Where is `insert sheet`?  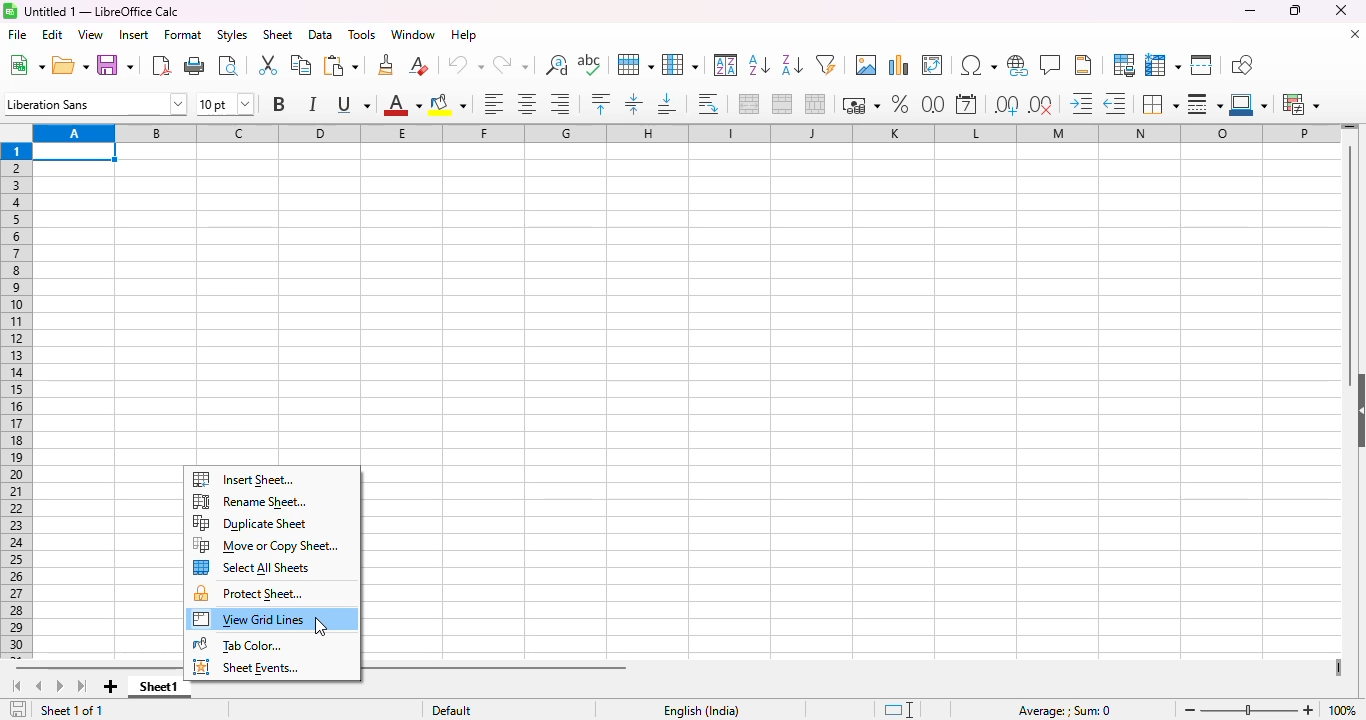
insert sheet is located at coordinates (245, 479).